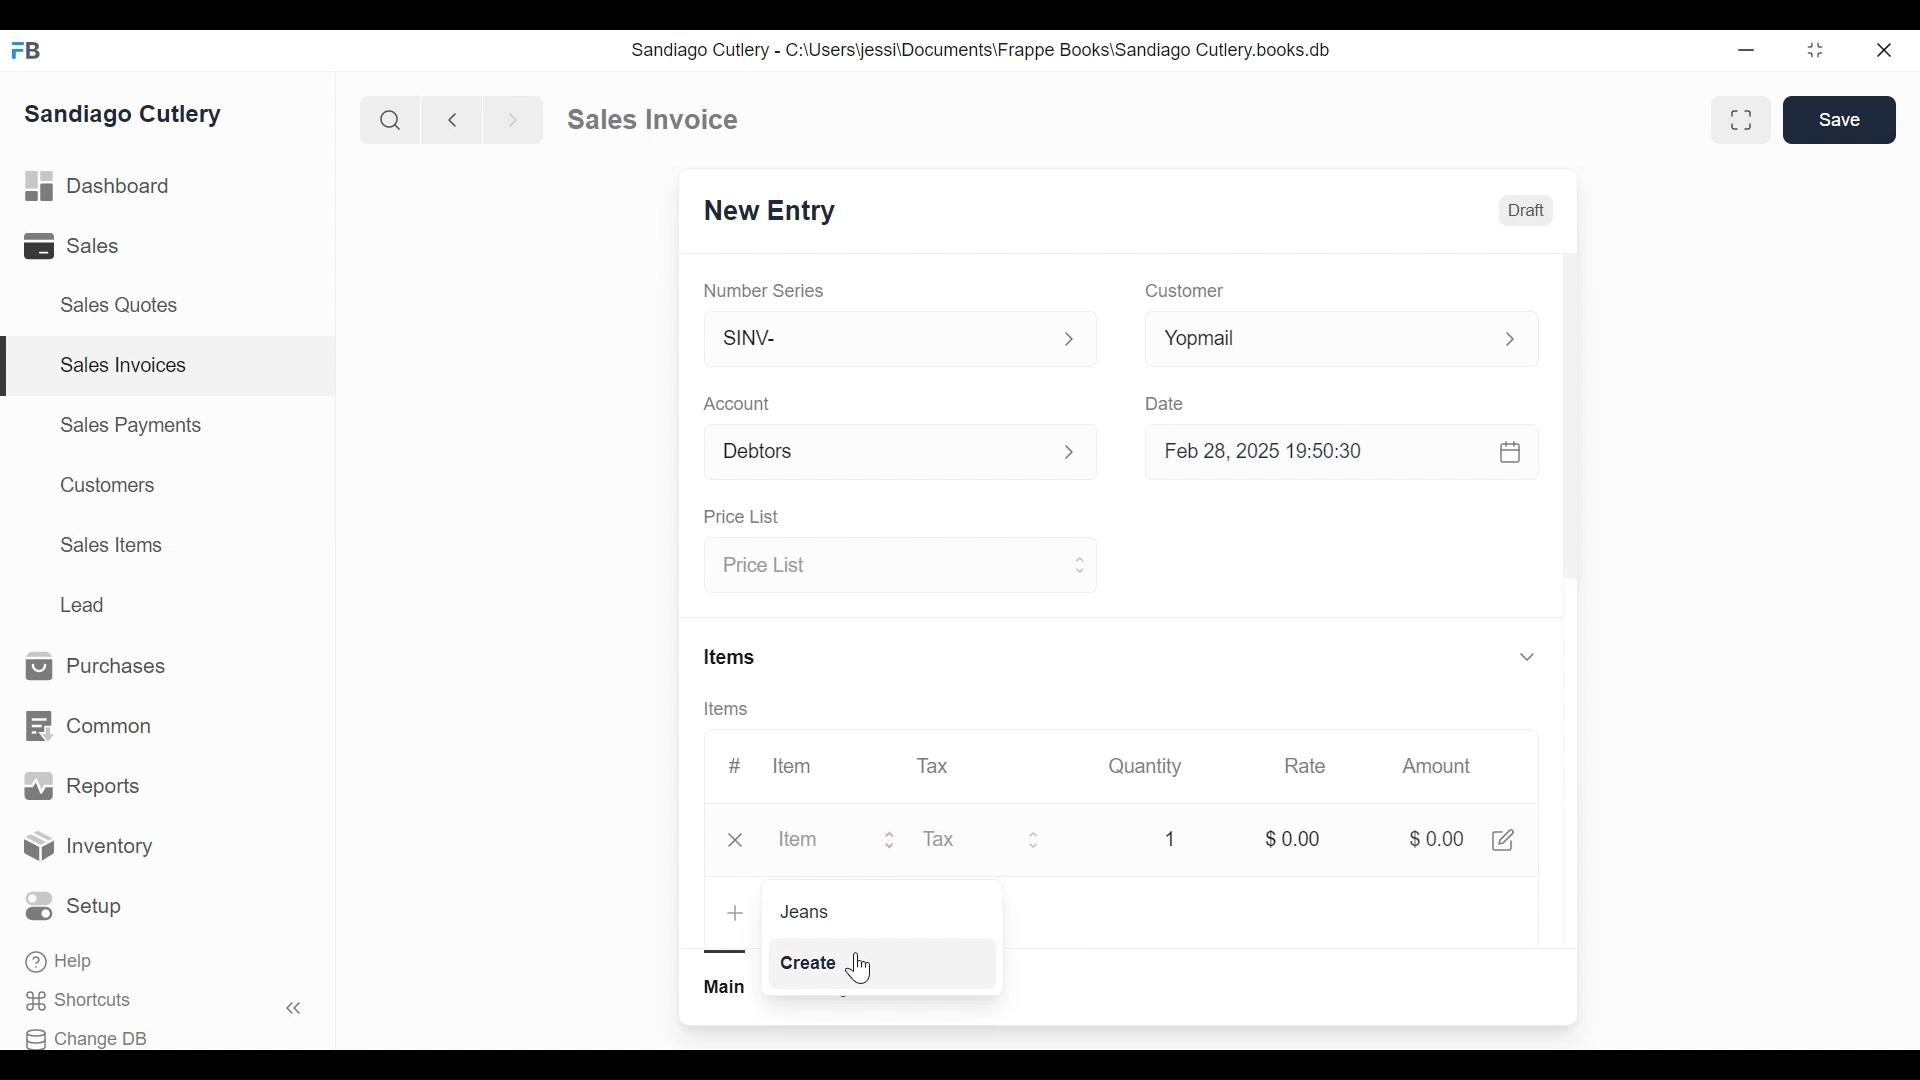 Image resolution: width=1920 pixels, height=1080 pixels. I want to click on Number Series, so click(766, 290).